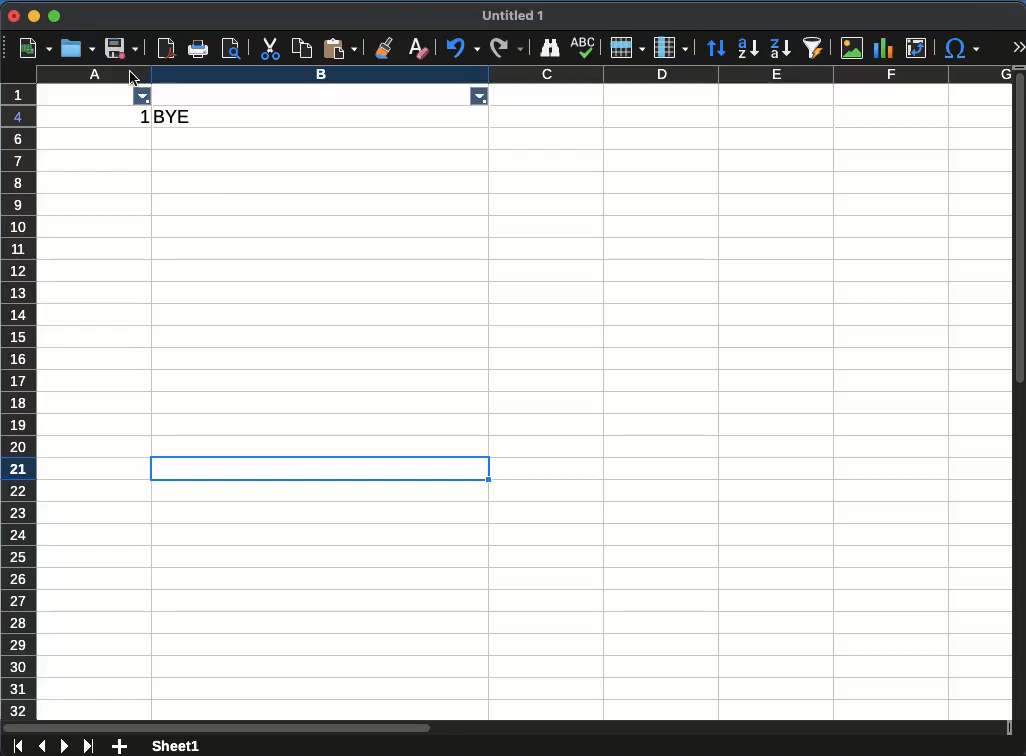 This screenshot has height=756, width=1026. Describe the element at coordinates (123, 50) in the screenshot. I see `save` at that location.